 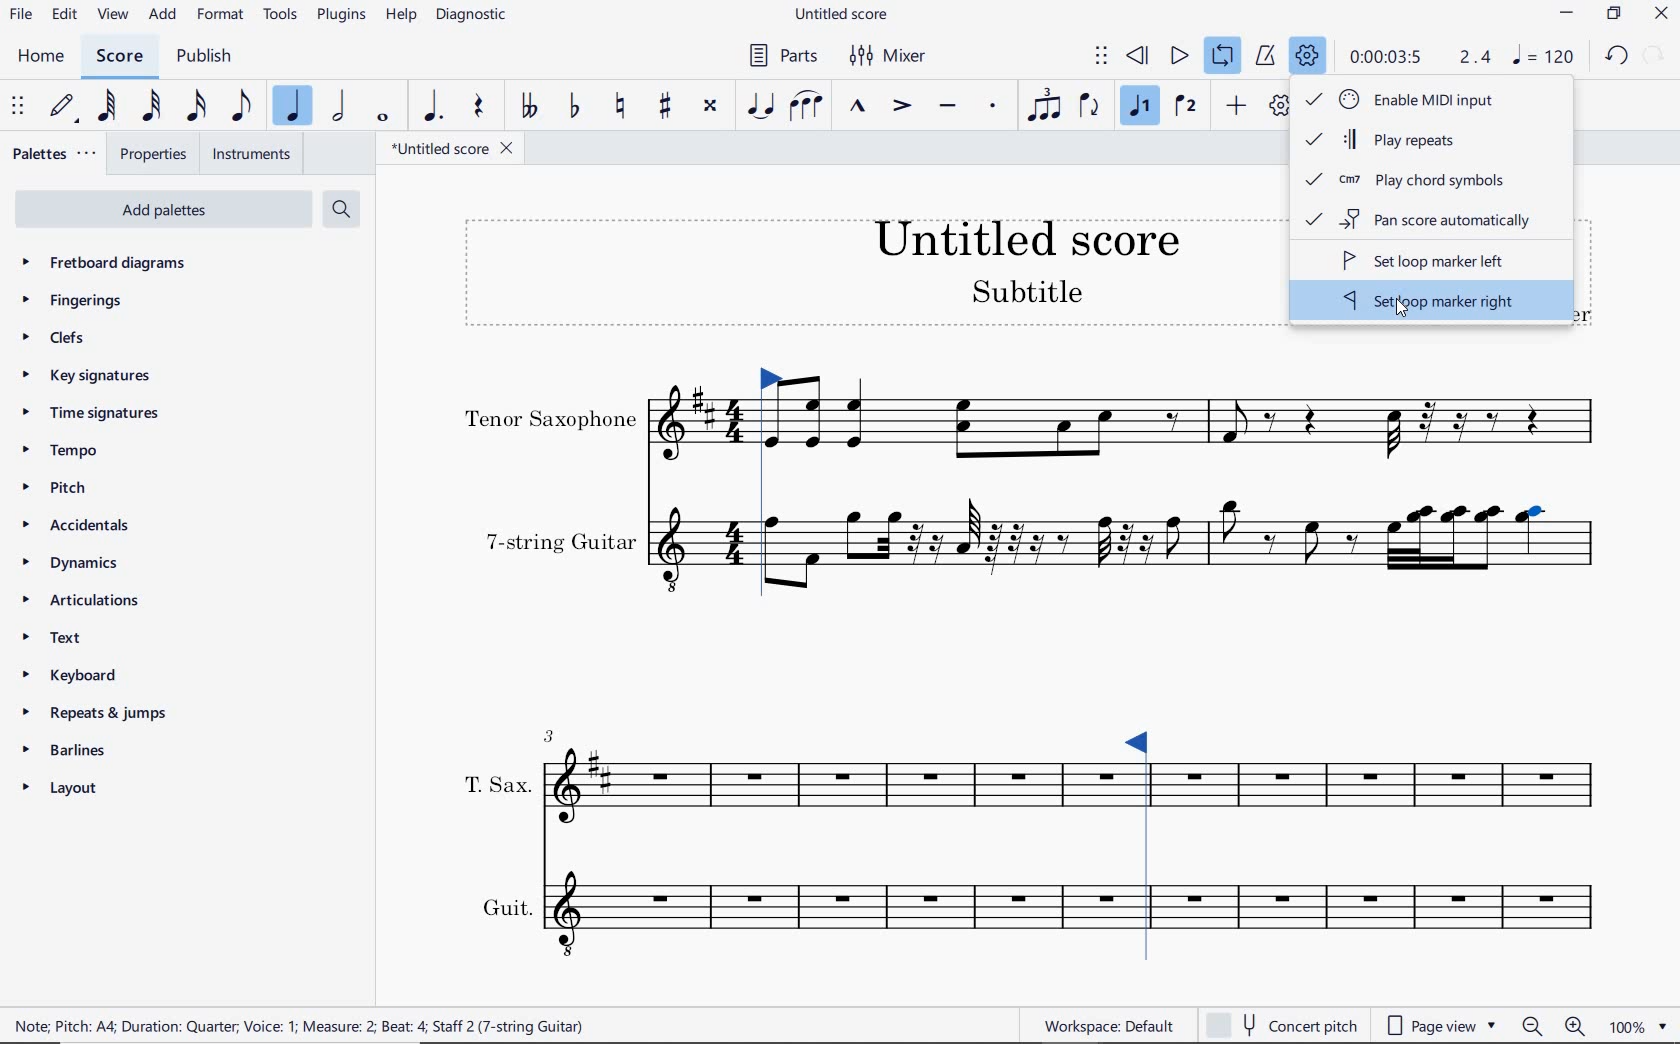 I want to click on PLUGINS, so click(x=340, y=16).